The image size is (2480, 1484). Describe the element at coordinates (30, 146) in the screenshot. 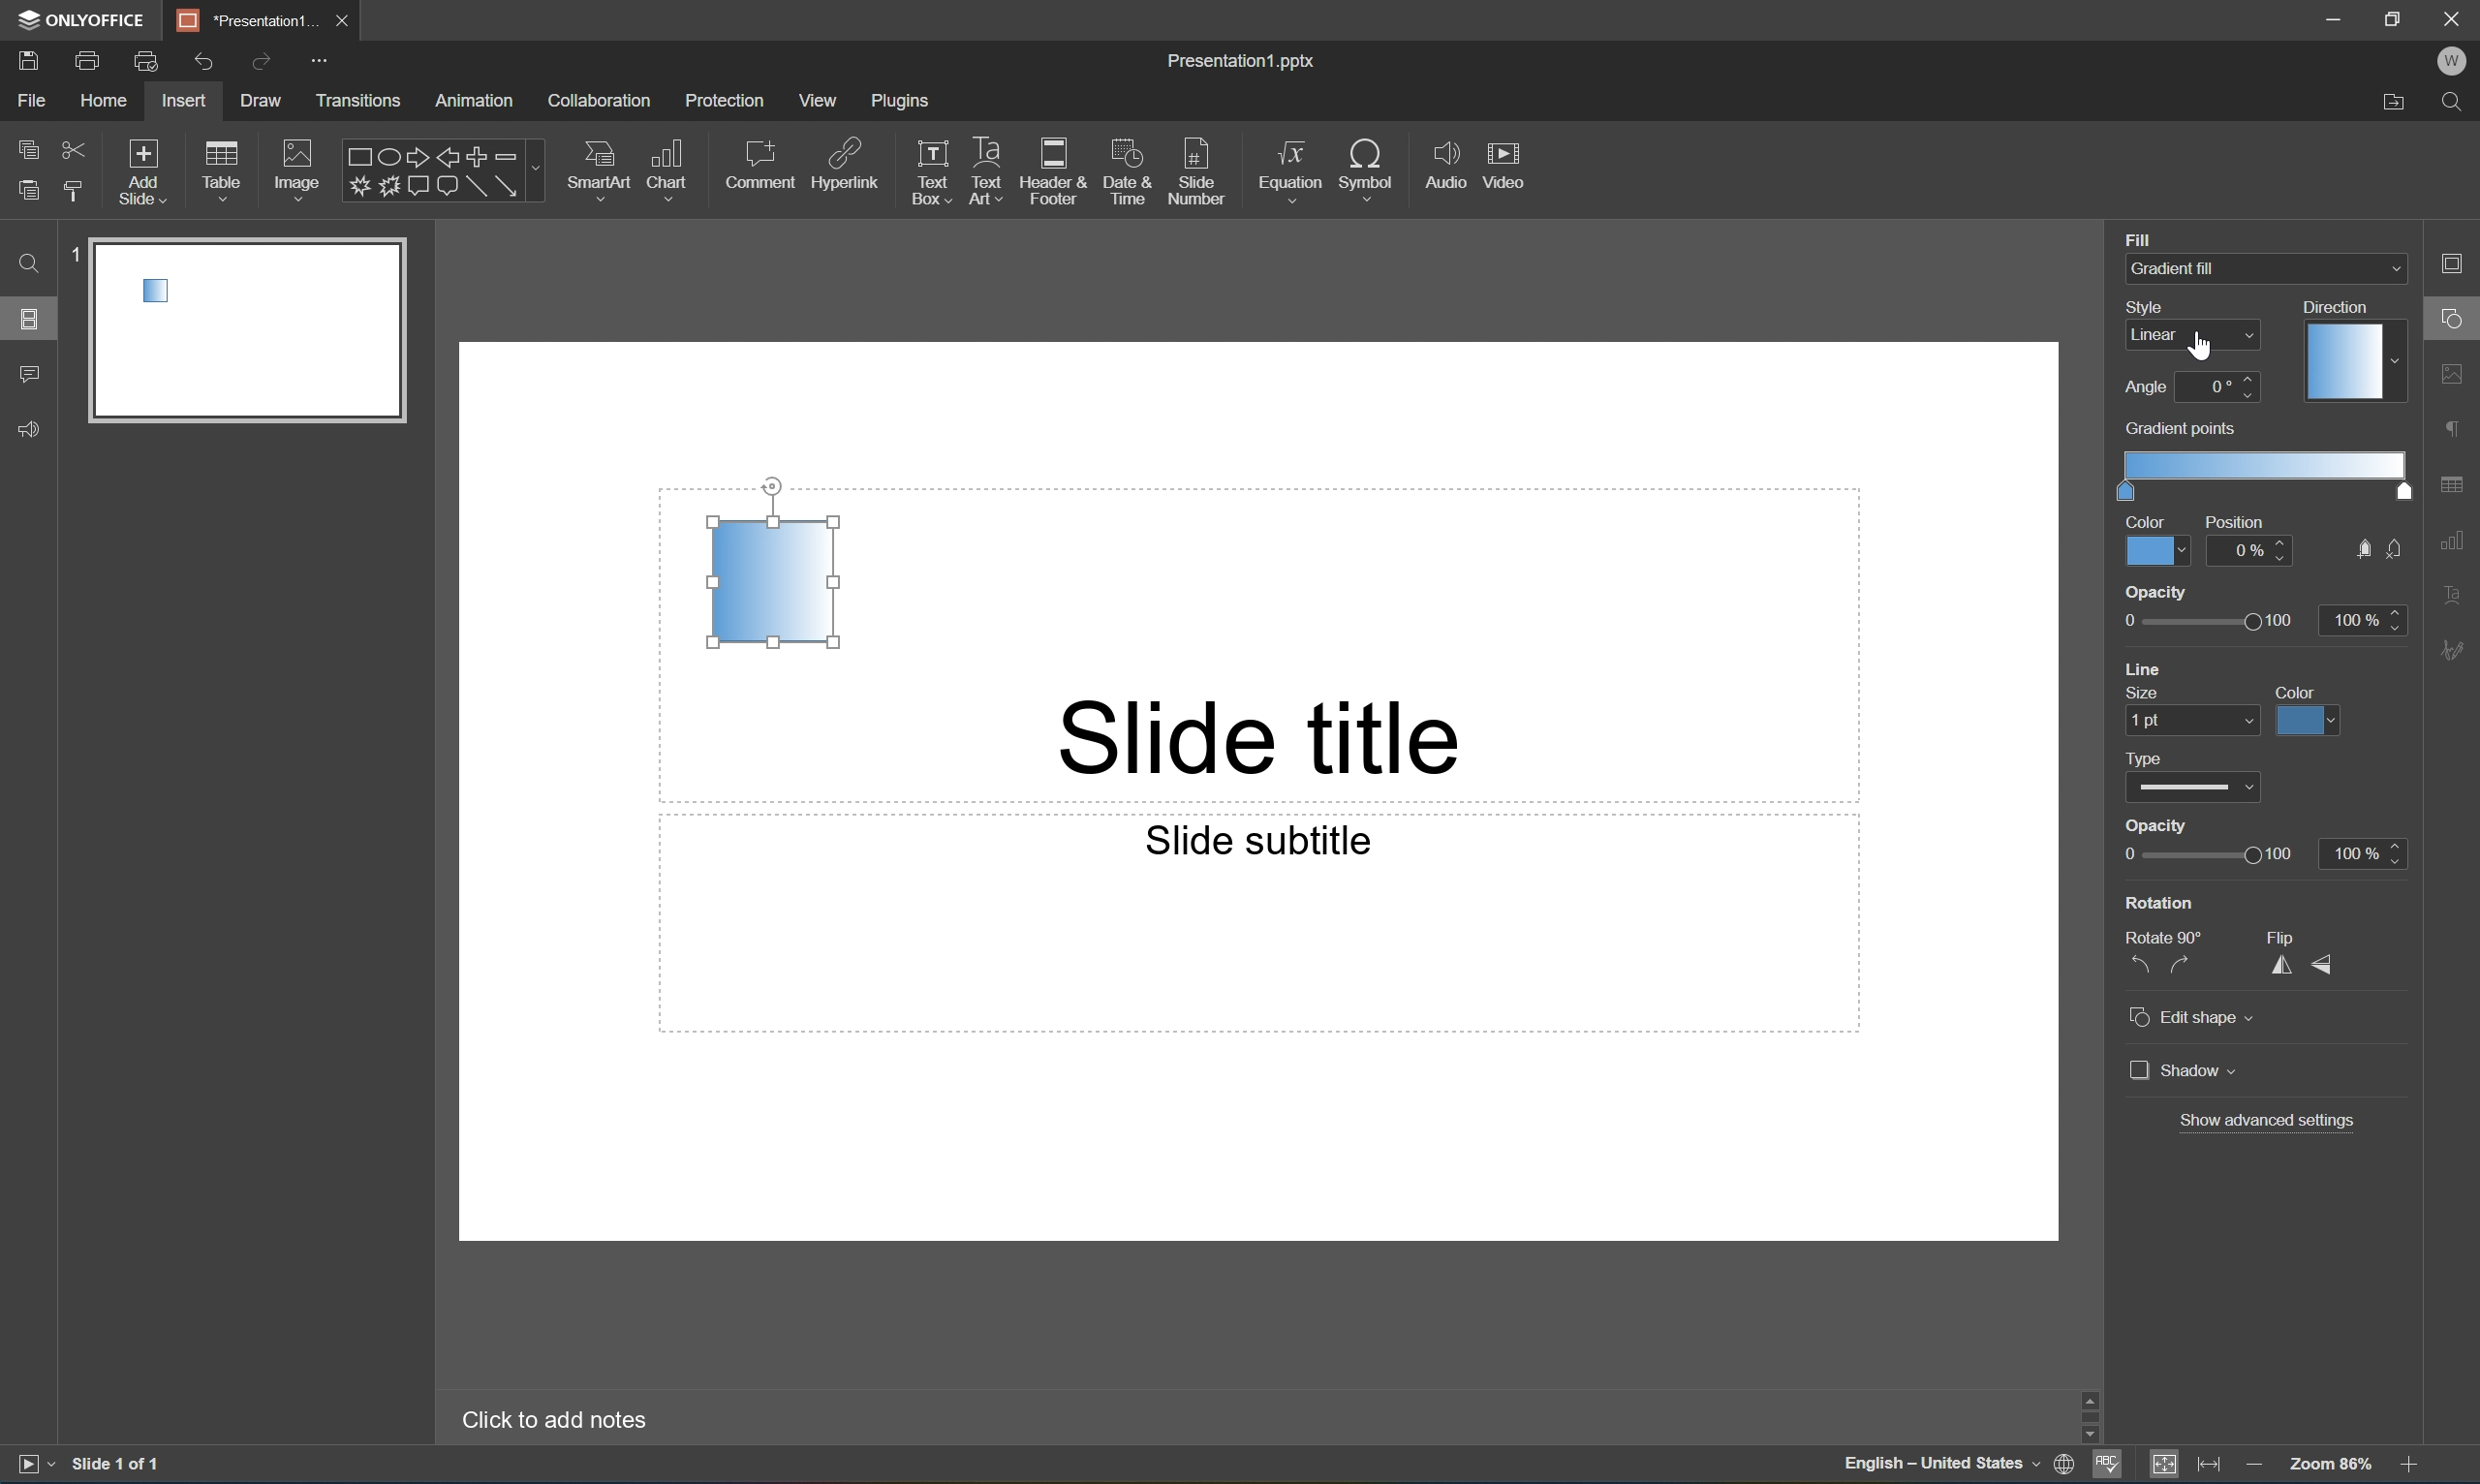

I see `Copy` at that location.